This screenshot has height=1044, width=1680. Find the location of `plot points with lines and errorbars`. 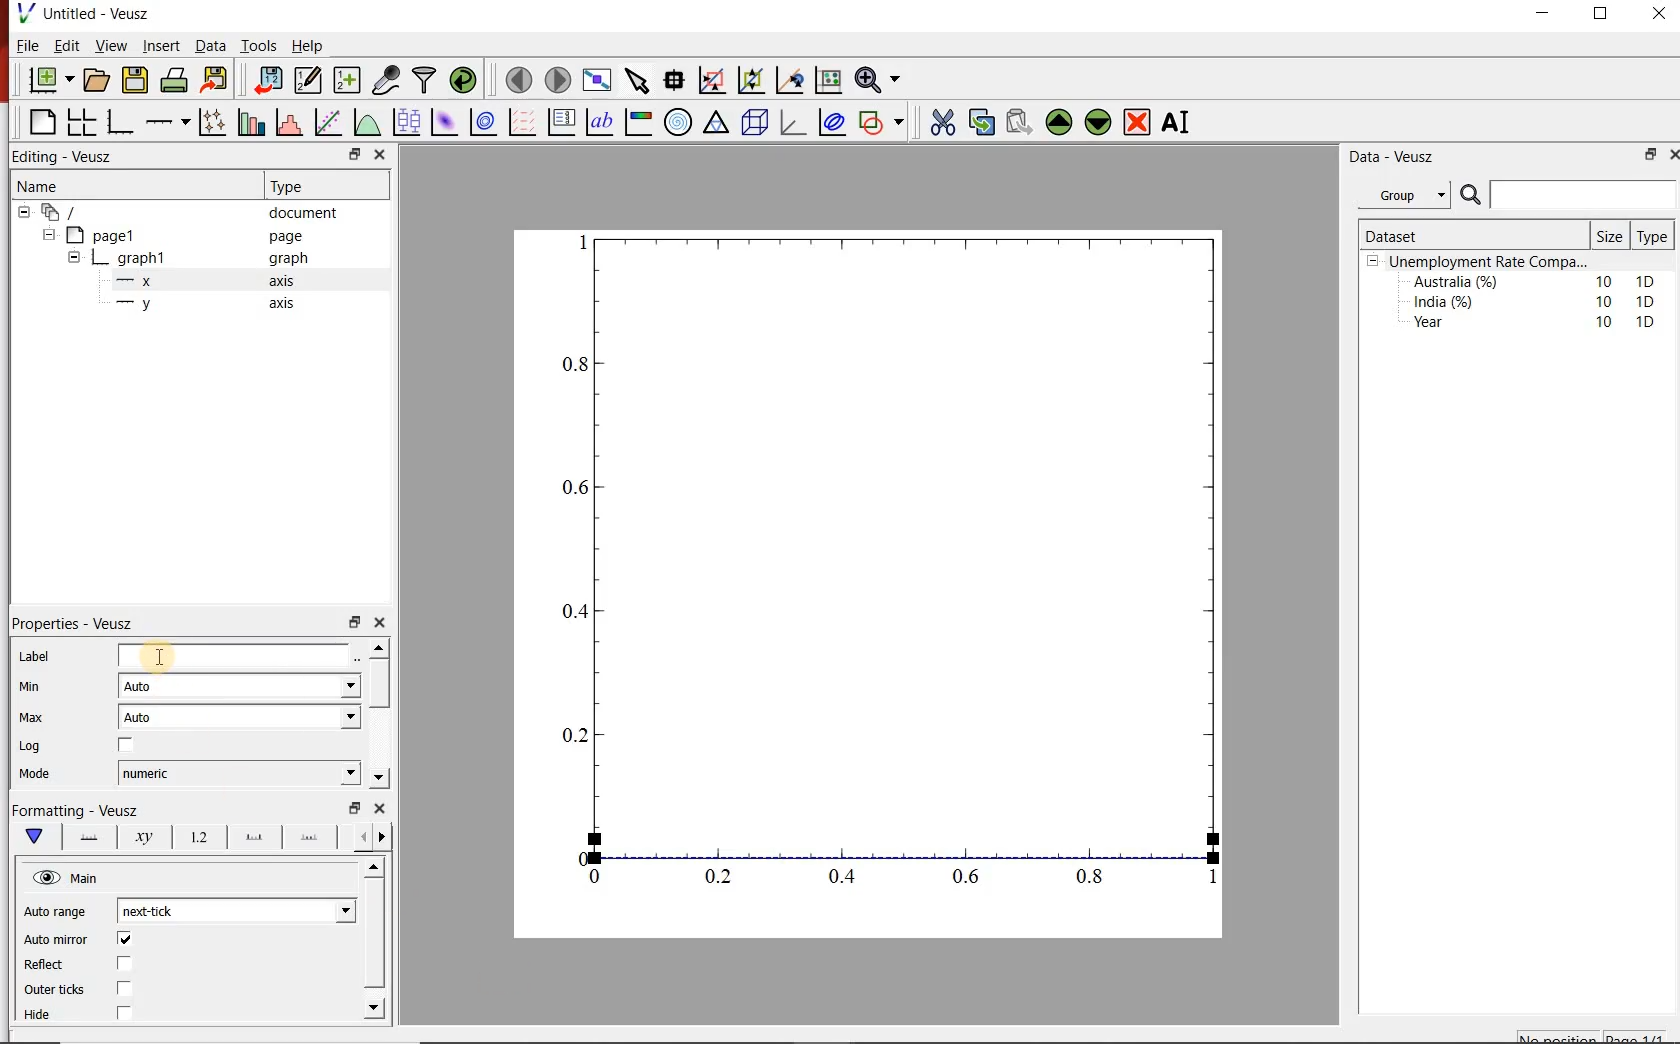

plot points with lines and errorbars is located at coordinates (212, 121).